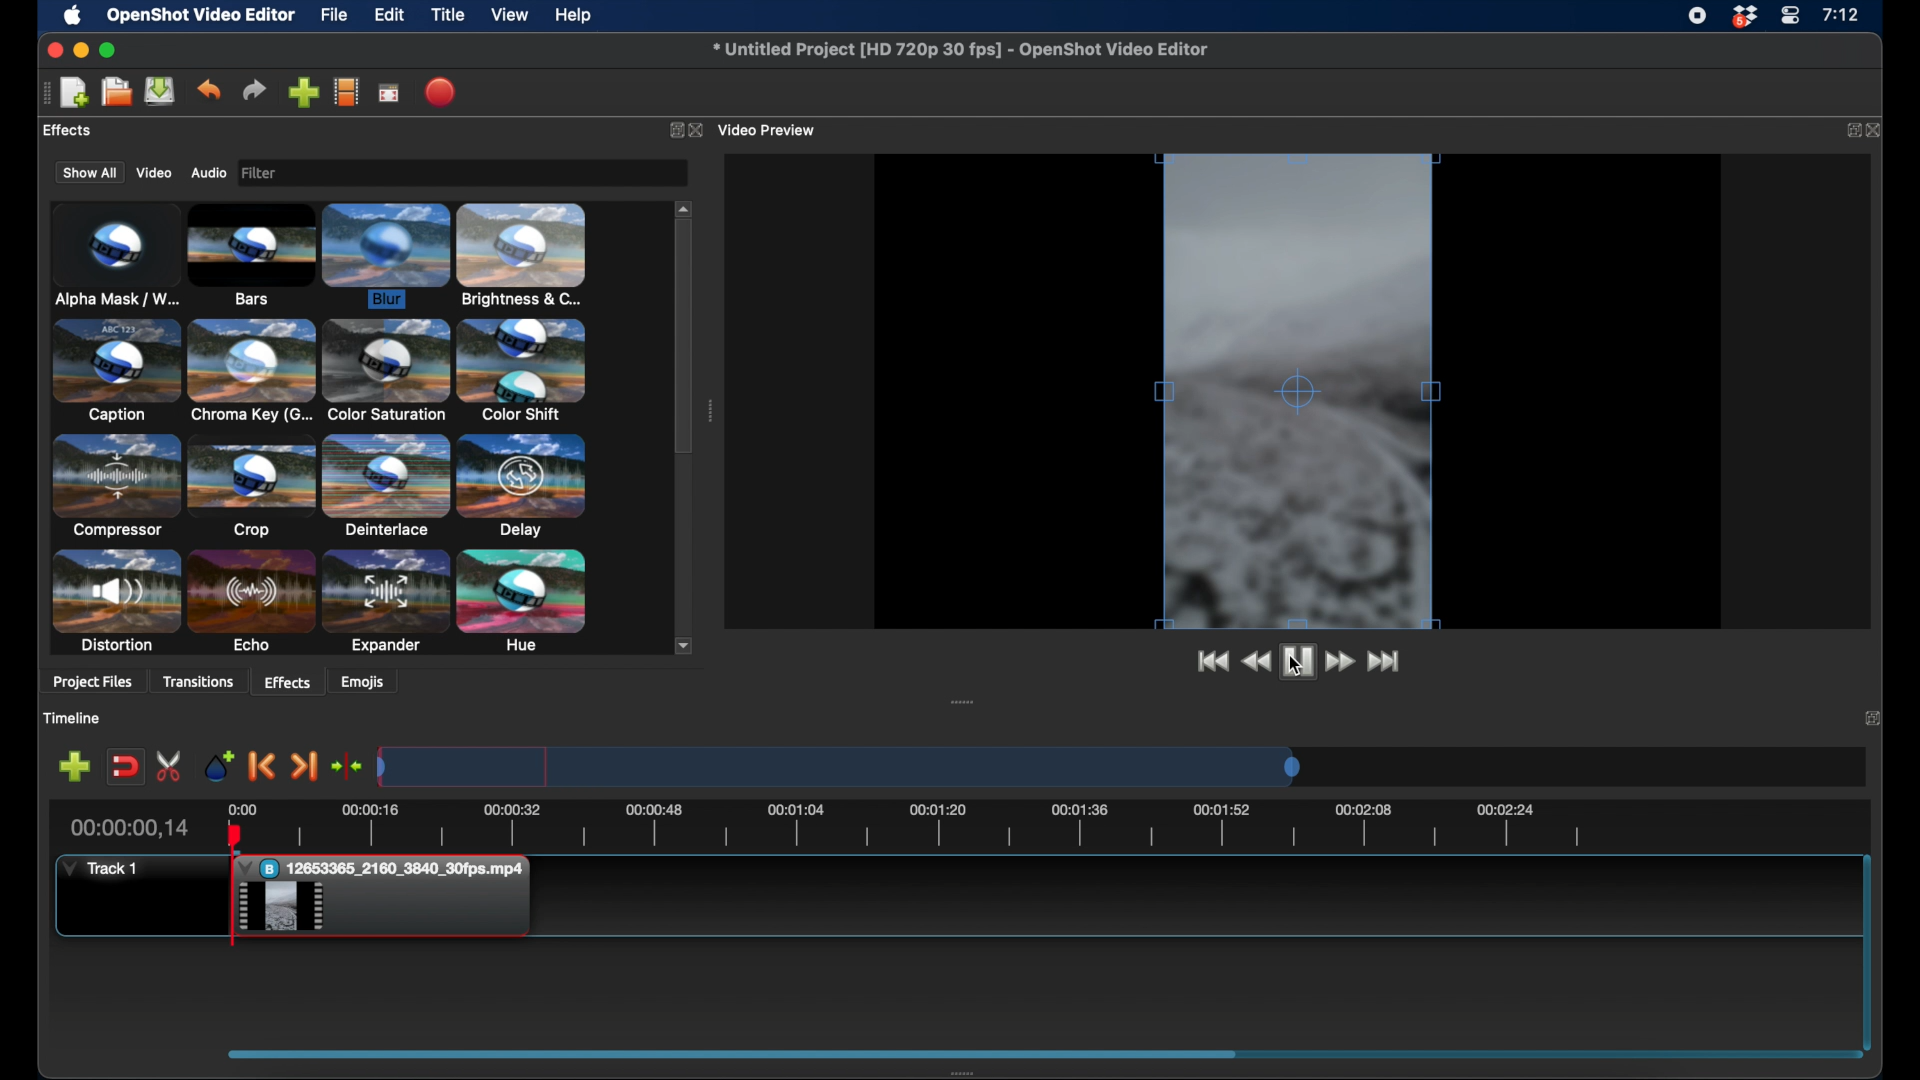  Describe the element at coordinates (101, 869) in the screenshot. I see `track 1` at that location.